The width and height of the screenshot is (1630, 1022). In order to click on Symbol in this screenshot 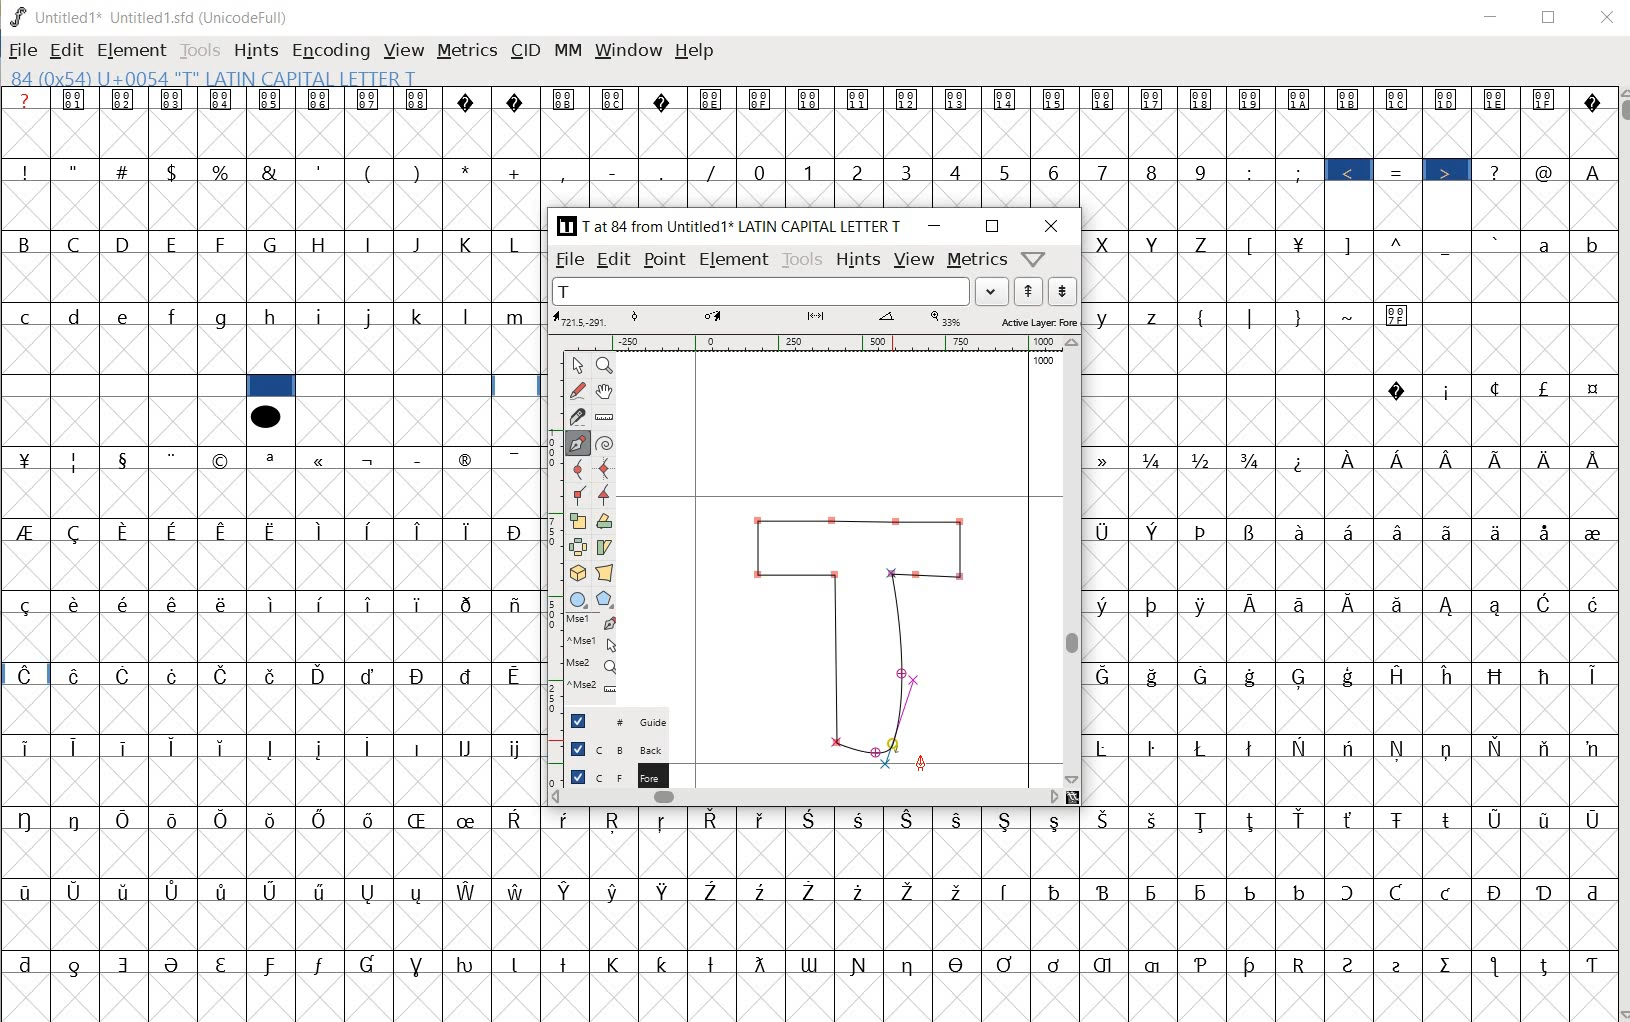, I will do `click(273, 675)`.